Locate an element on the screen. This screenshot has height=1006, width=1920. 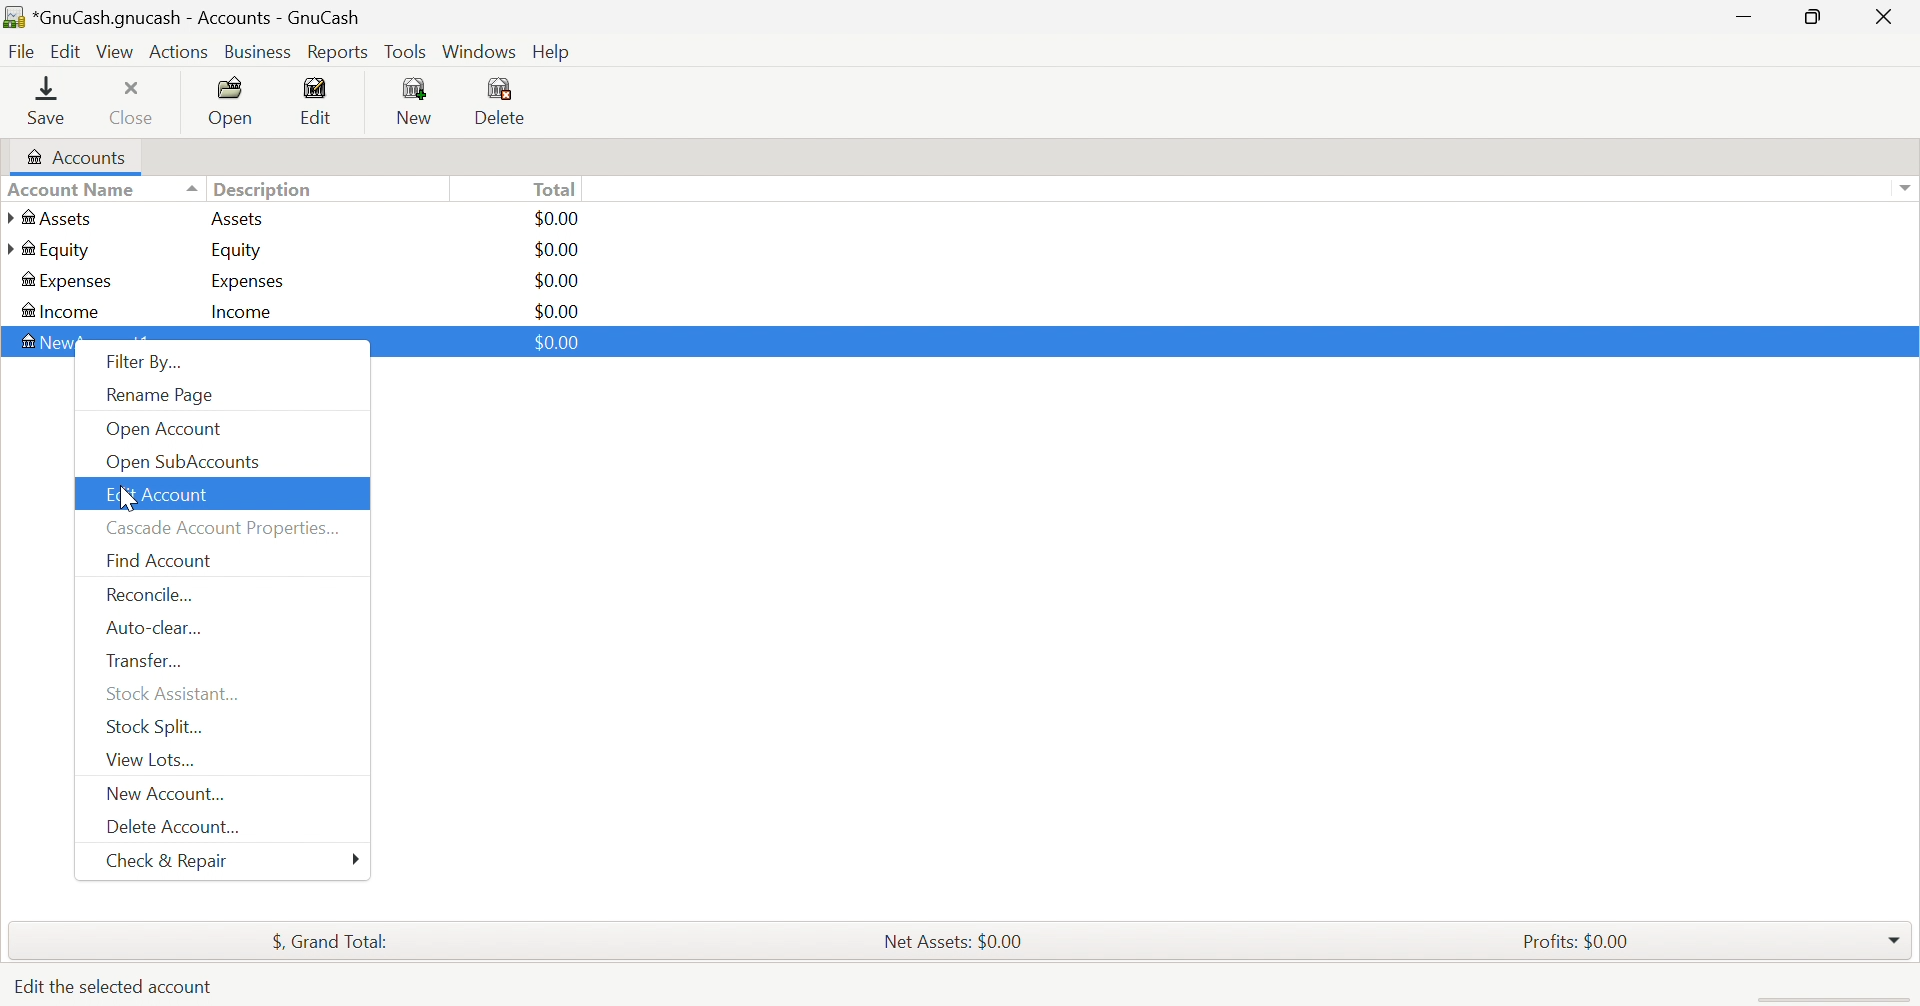
Find Account is located at coordinates (163, 560).